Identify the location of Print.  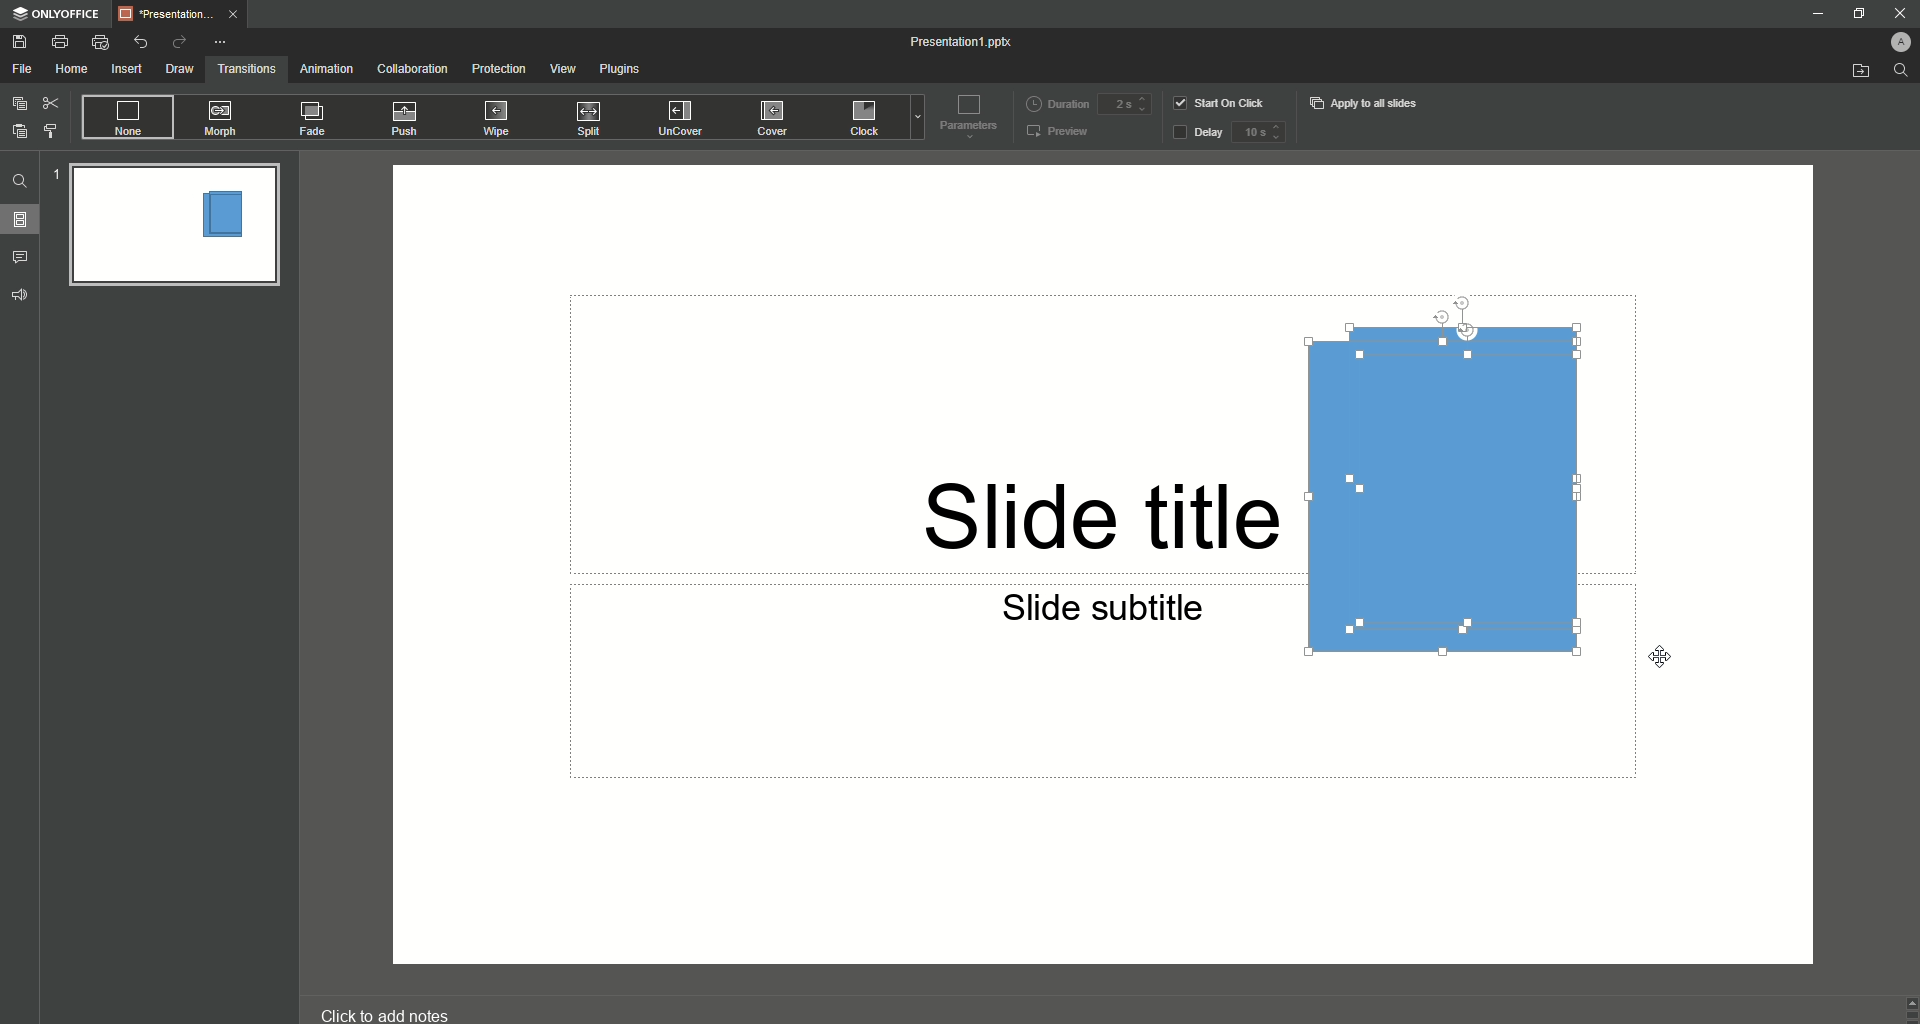
(60, 41).